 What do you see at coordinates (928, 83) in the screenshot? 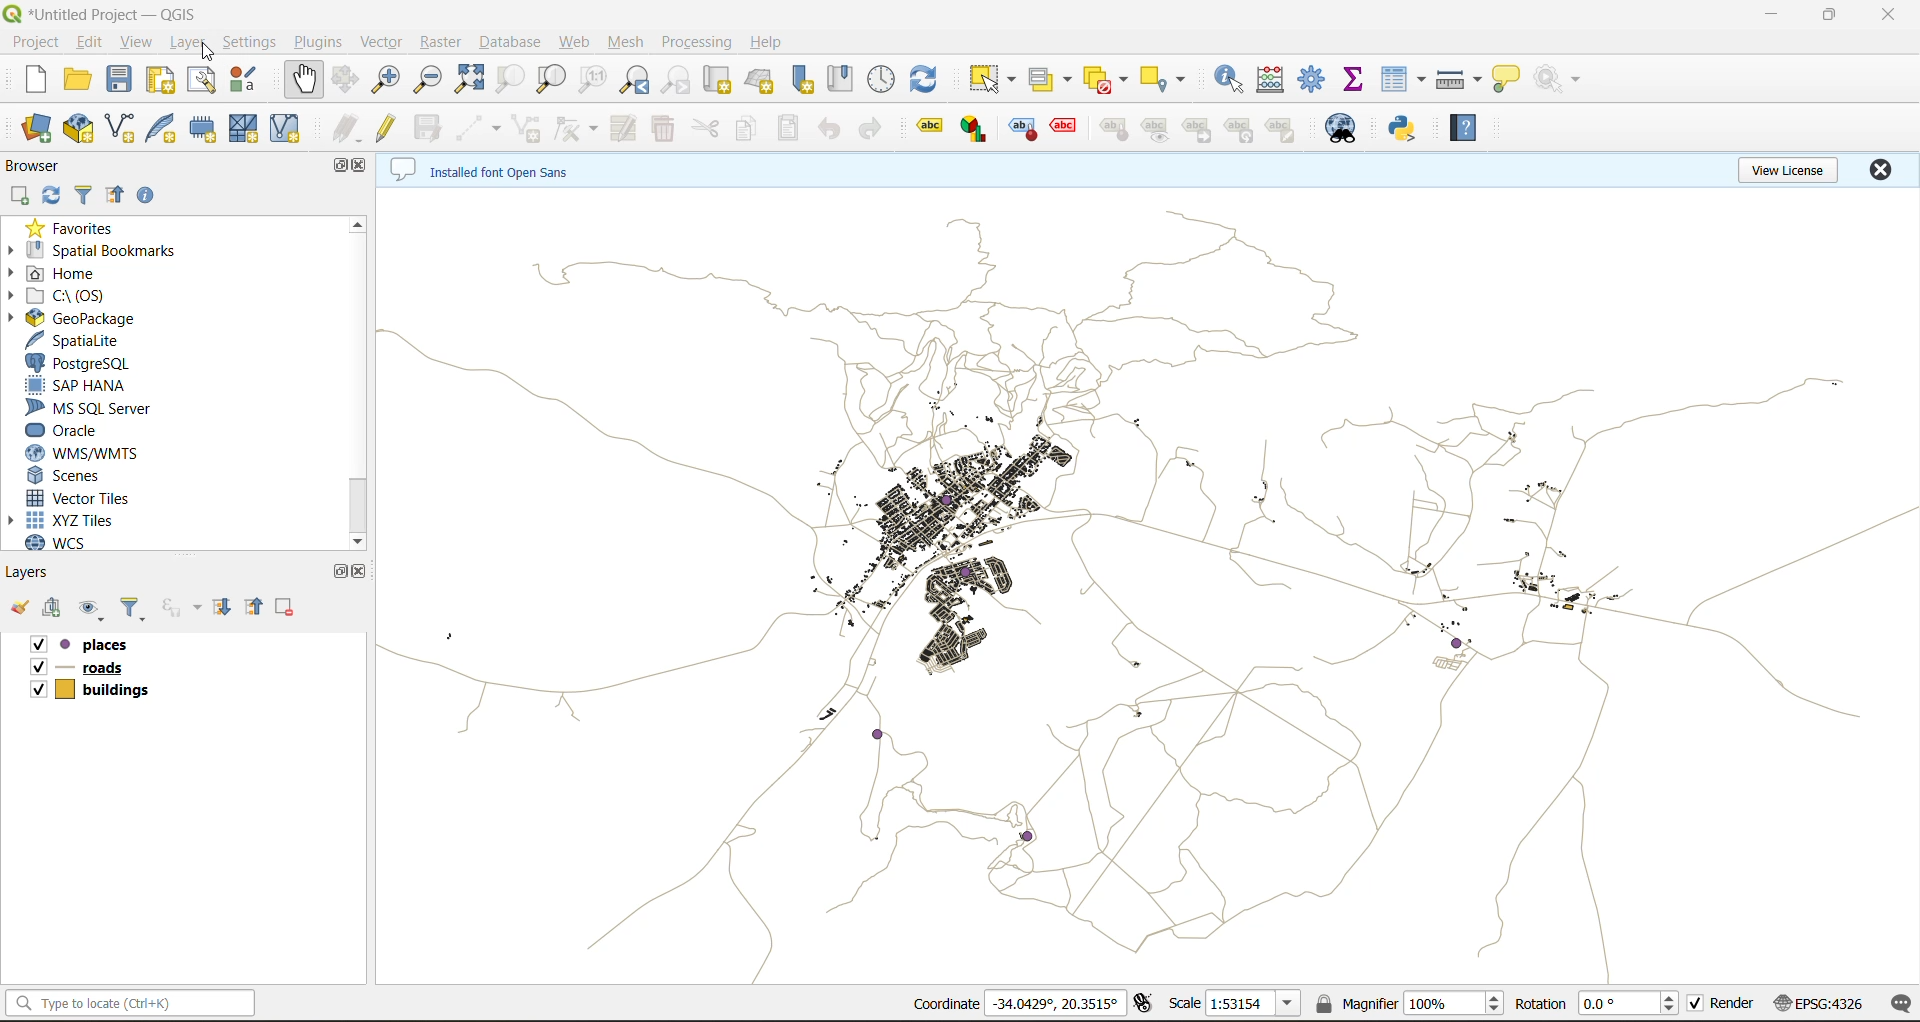
I see `refresh` at bounding box center [928, 83].